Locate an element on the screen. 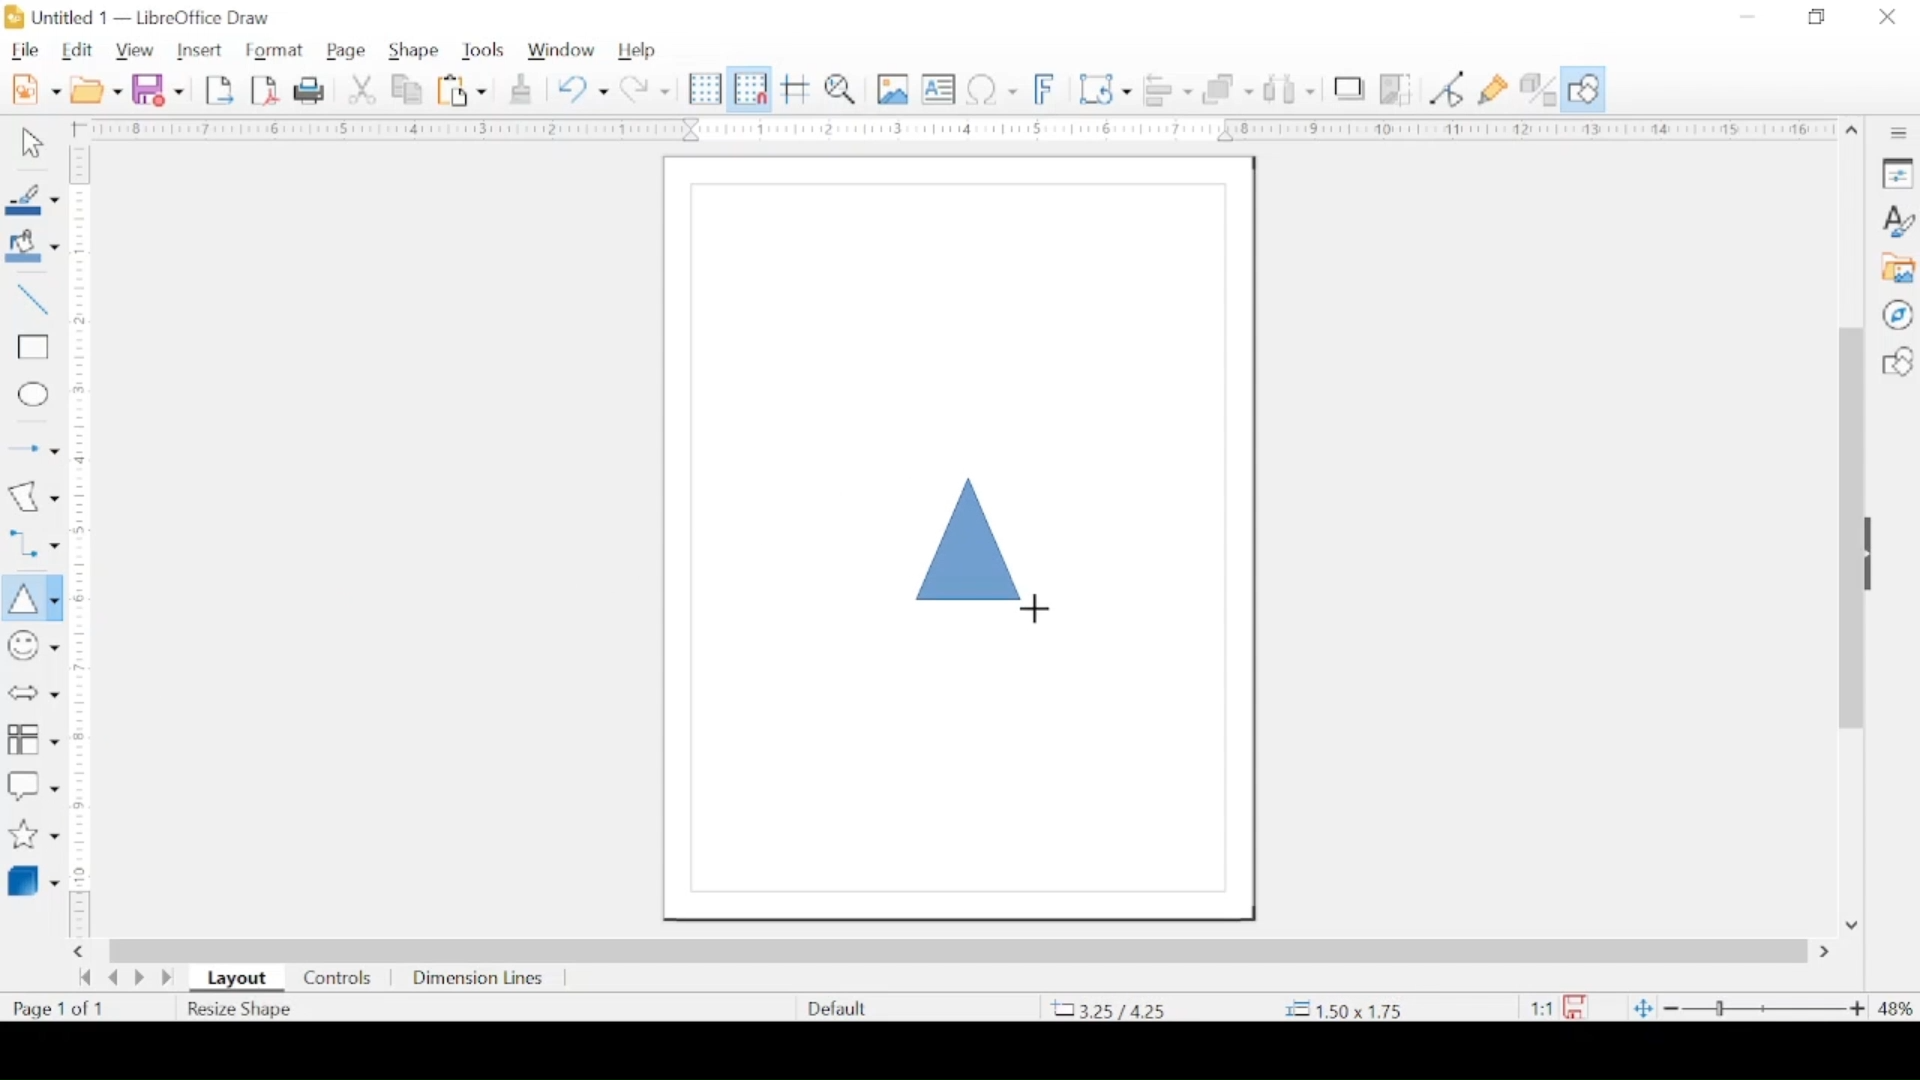 The width and height of the screenshot is (1920, 1080). show at least three objects to distribute is located at coordinates (1290, 90).